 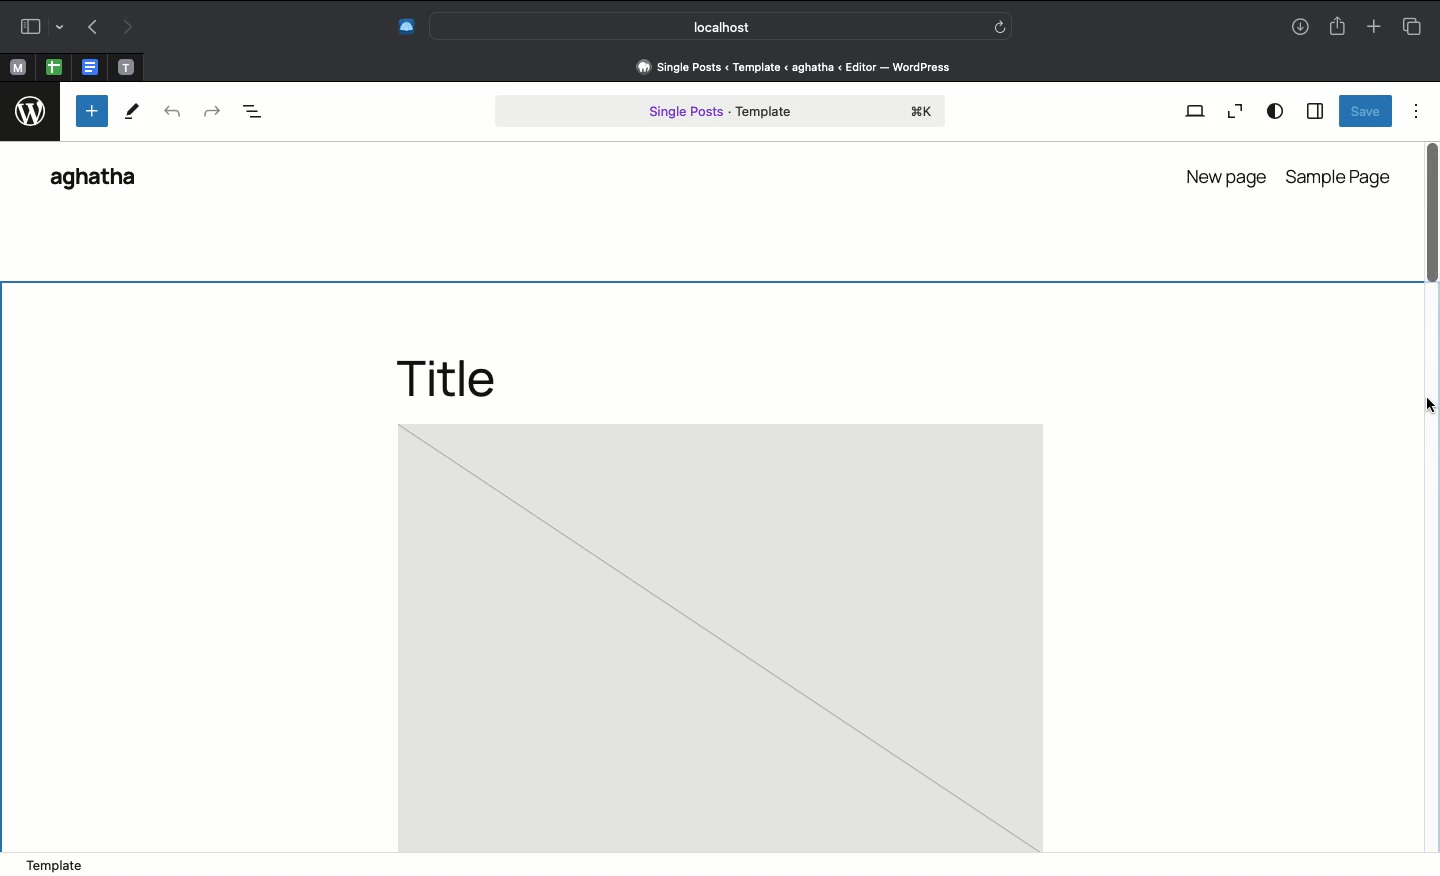 What do you see at coordinates (100, 183) in the screenshot?
I see `Wordpress name` at bounding box center [100, 183].